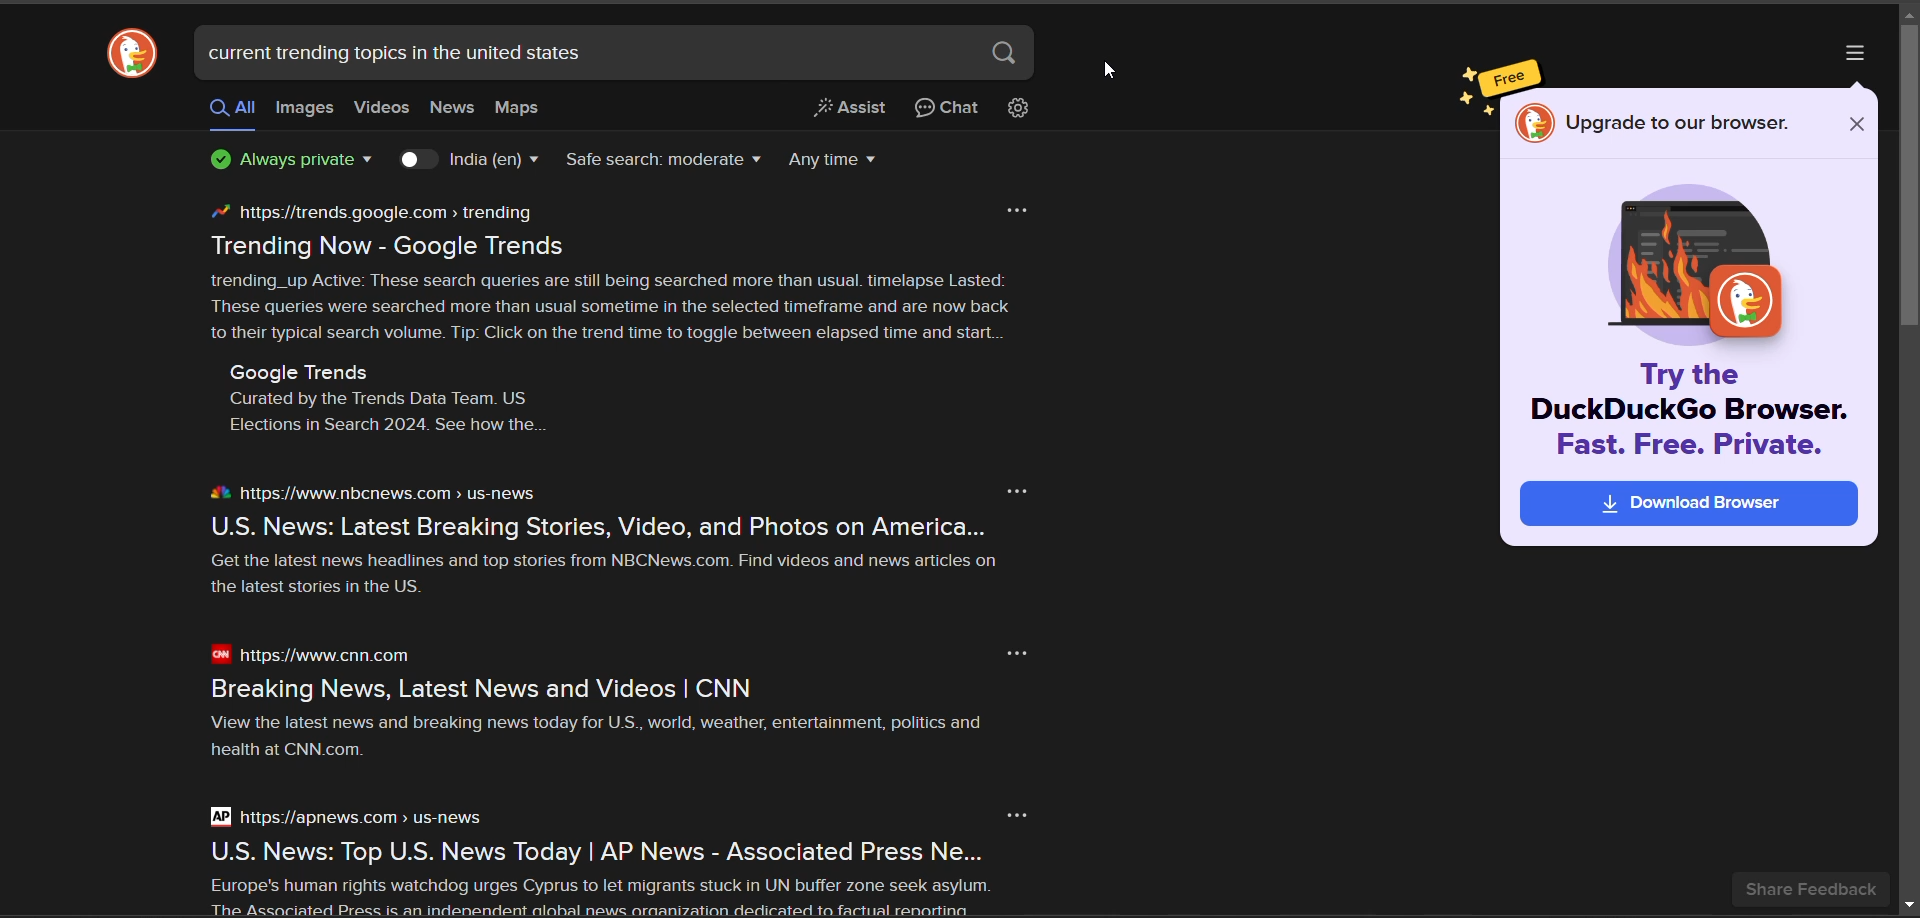  What do you see at coordinates (1853, 120) in the screenshot?
I see `close` at bounding box center [1853, 120].